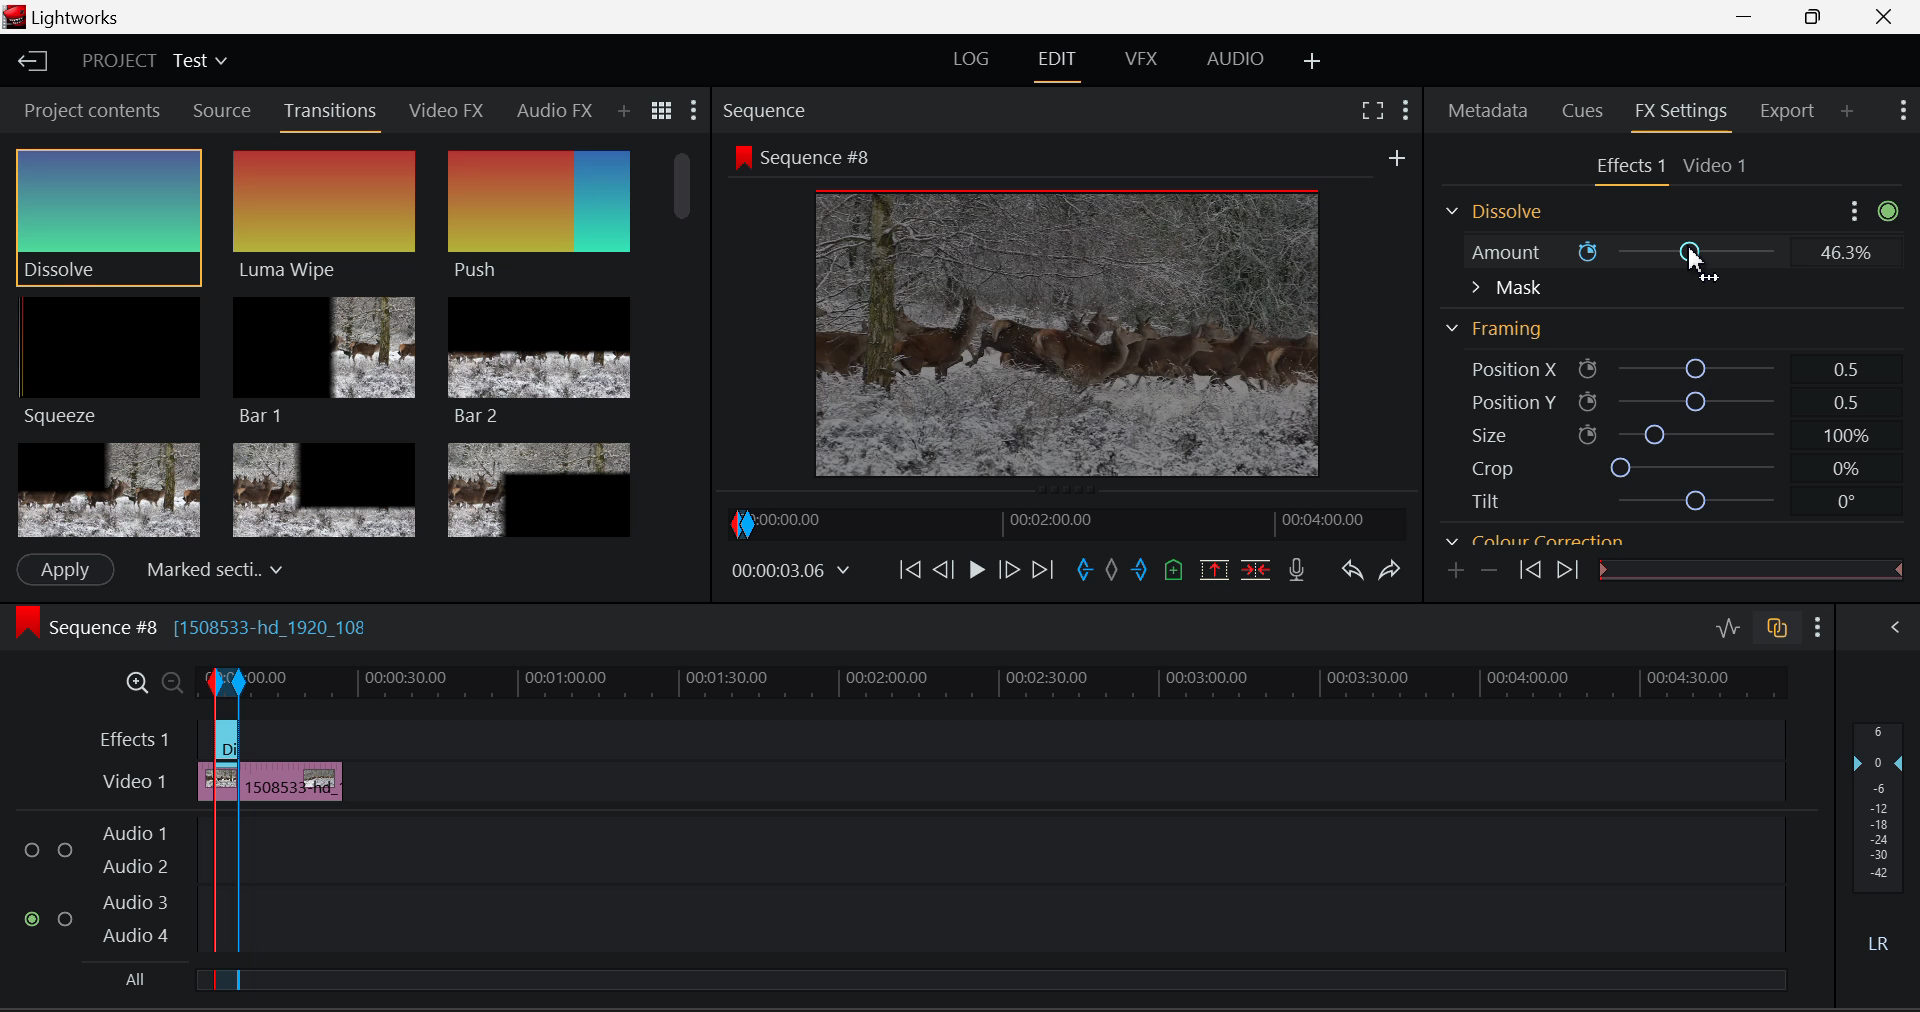  I want to click on Dissolve Section, so click(1500, 213).